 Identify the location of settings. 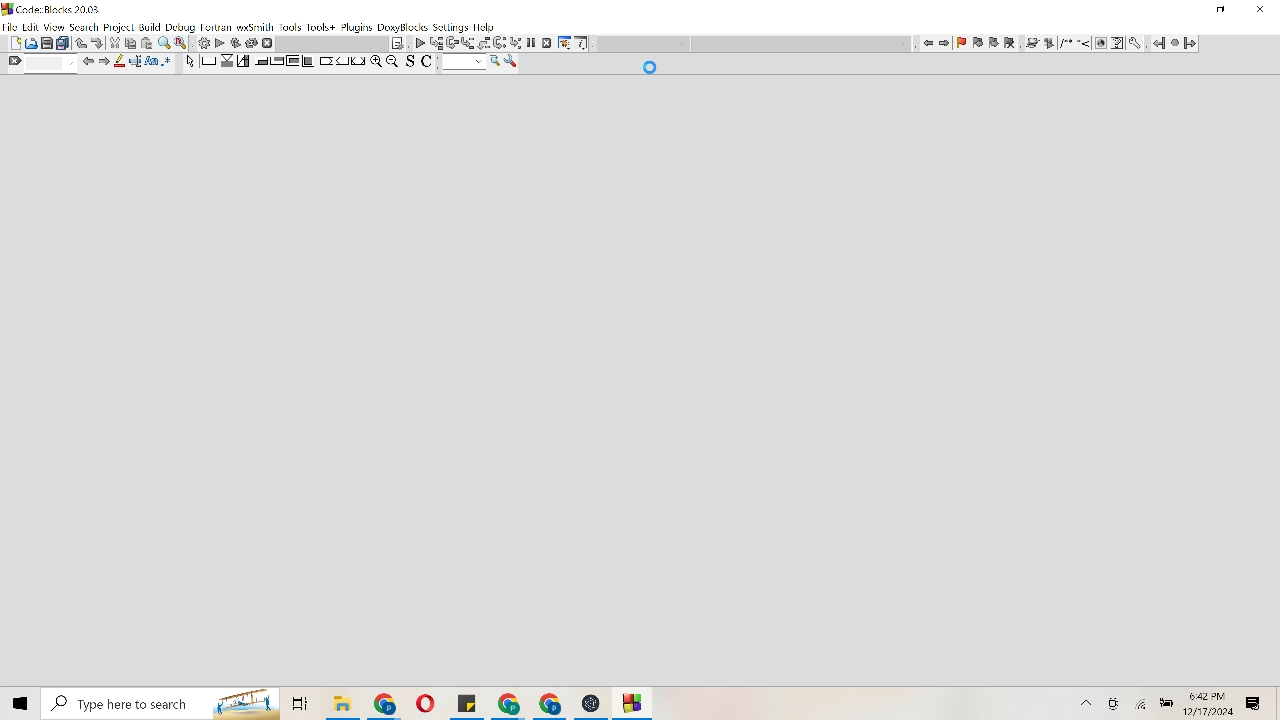
(451, 28).